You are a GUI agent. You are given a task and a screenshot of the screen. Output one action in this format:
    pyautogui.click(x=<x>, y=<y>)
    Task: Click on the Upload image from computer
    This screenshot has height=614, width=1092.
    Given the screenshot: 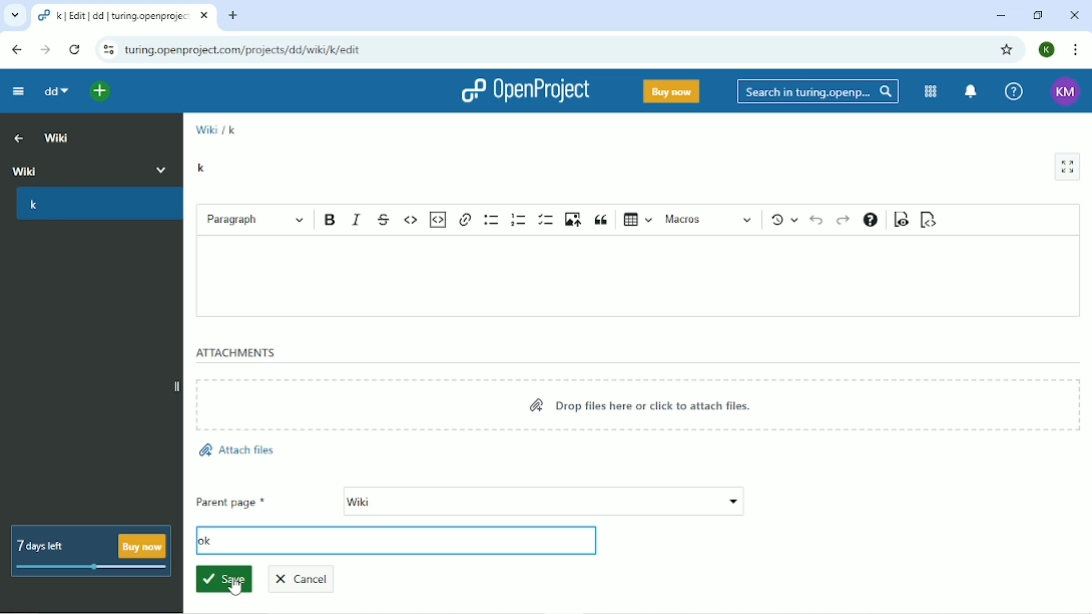 What is the action you would take?
    pyautogui.click(x=573, y=219)
    